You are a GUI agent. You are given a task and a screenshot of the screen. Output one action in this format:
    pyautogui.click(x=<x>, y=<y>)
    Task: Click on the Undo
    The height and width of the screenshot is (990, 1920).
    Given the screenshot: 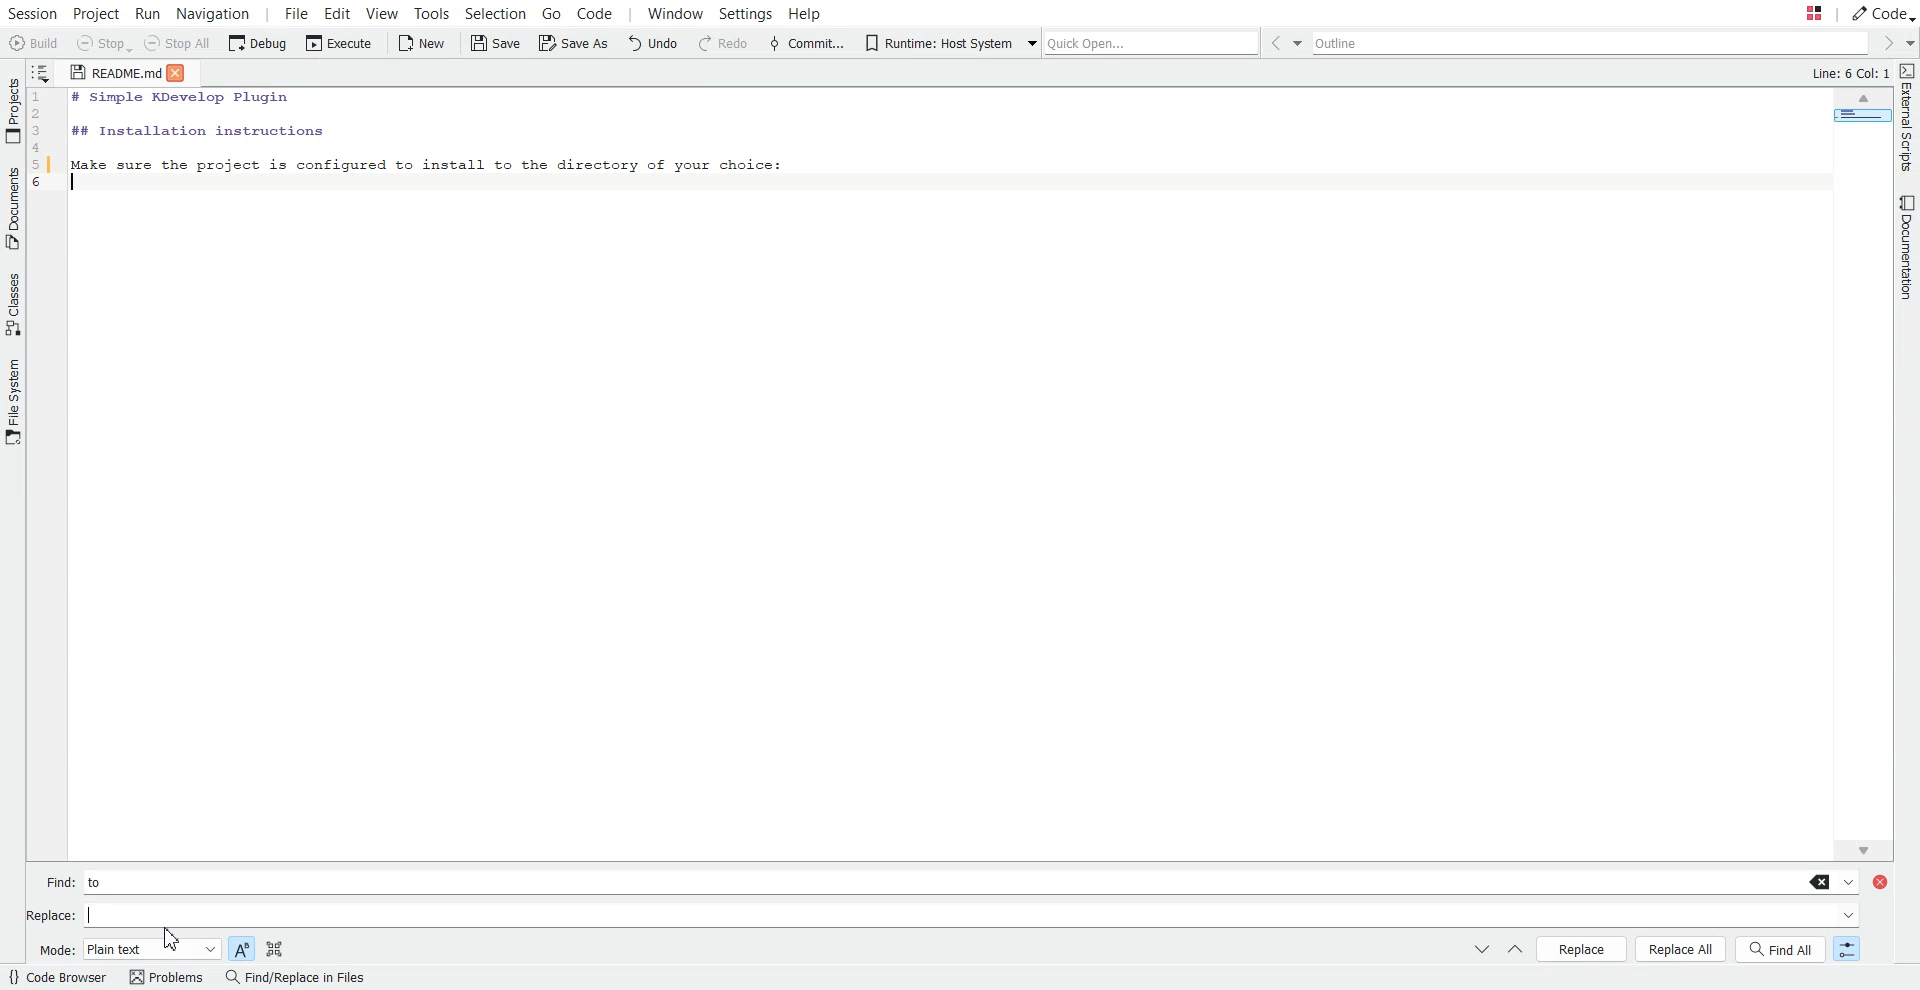 What is the action you would take?
    pyautogui.click(x=656, y=44)
    